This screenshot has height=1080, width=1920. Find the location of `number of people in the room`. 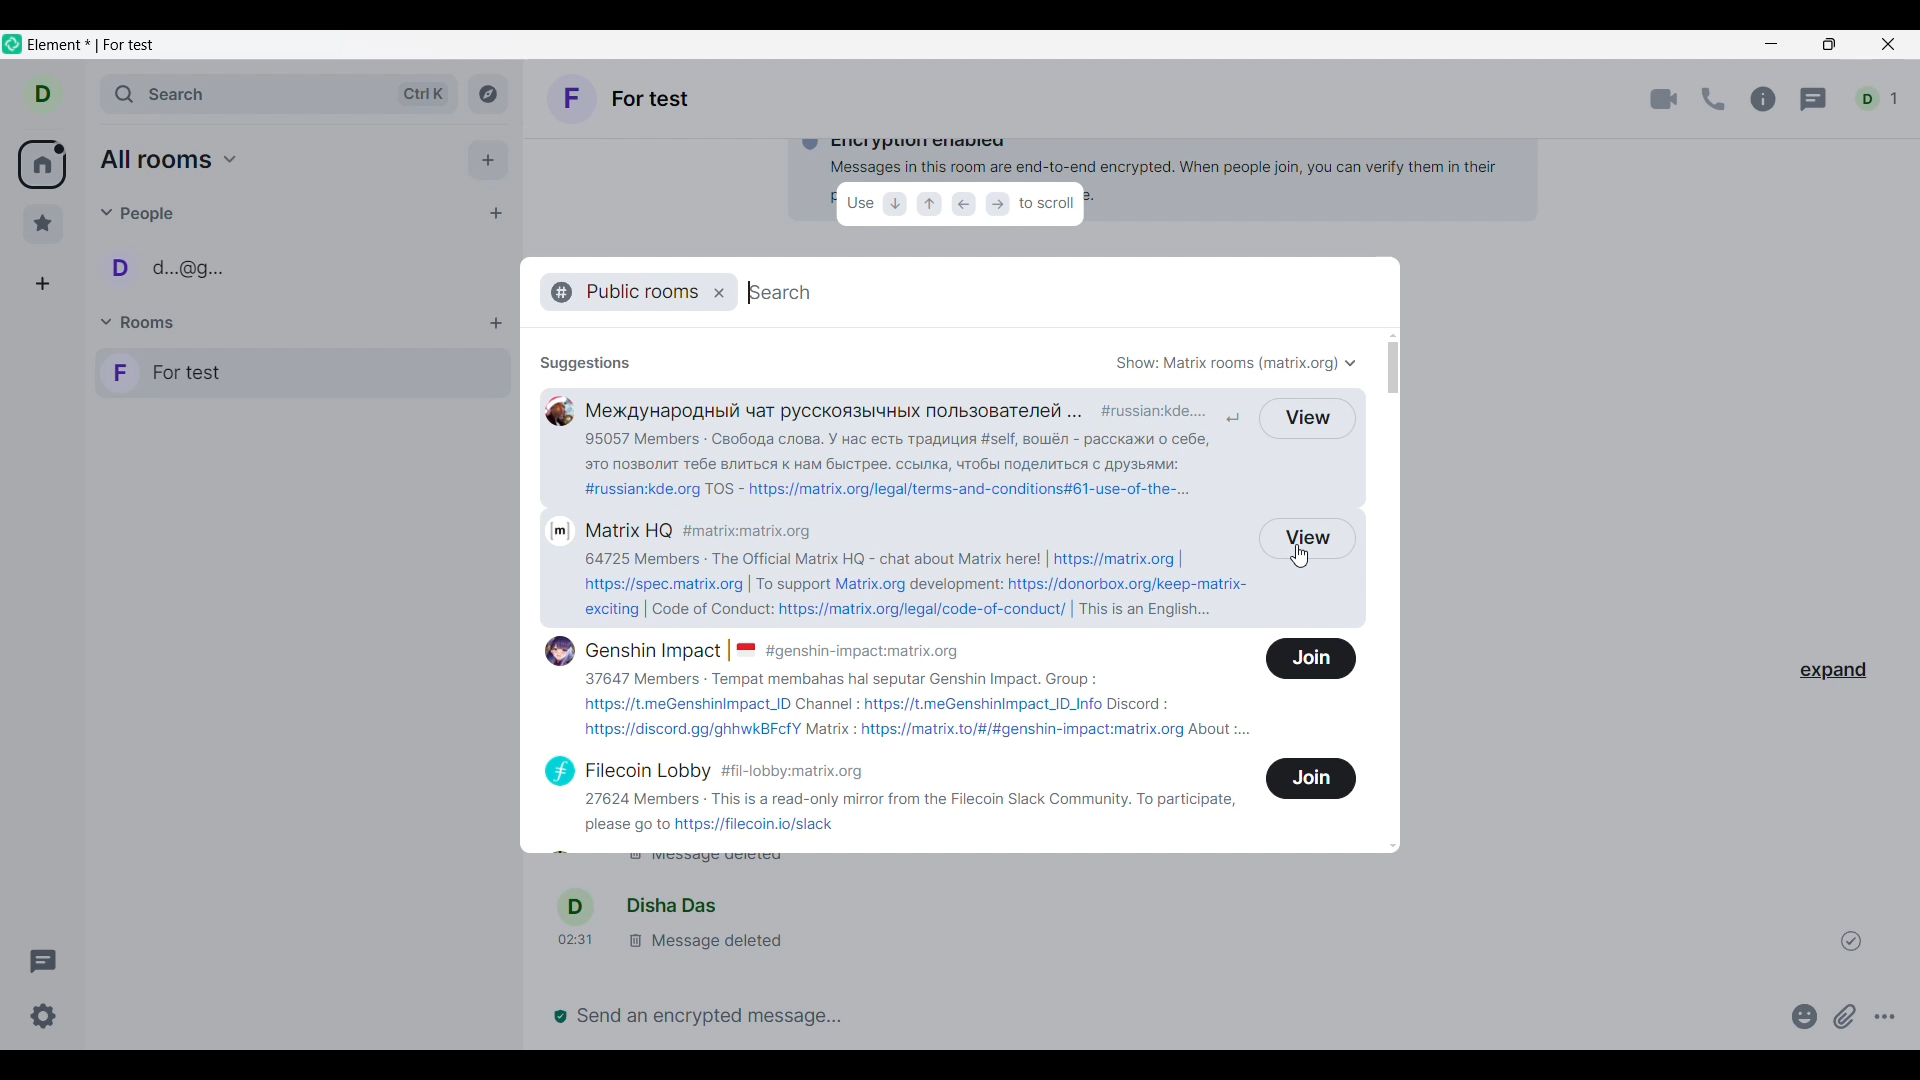

number of people in the room is located at coordinates (1876, 98).